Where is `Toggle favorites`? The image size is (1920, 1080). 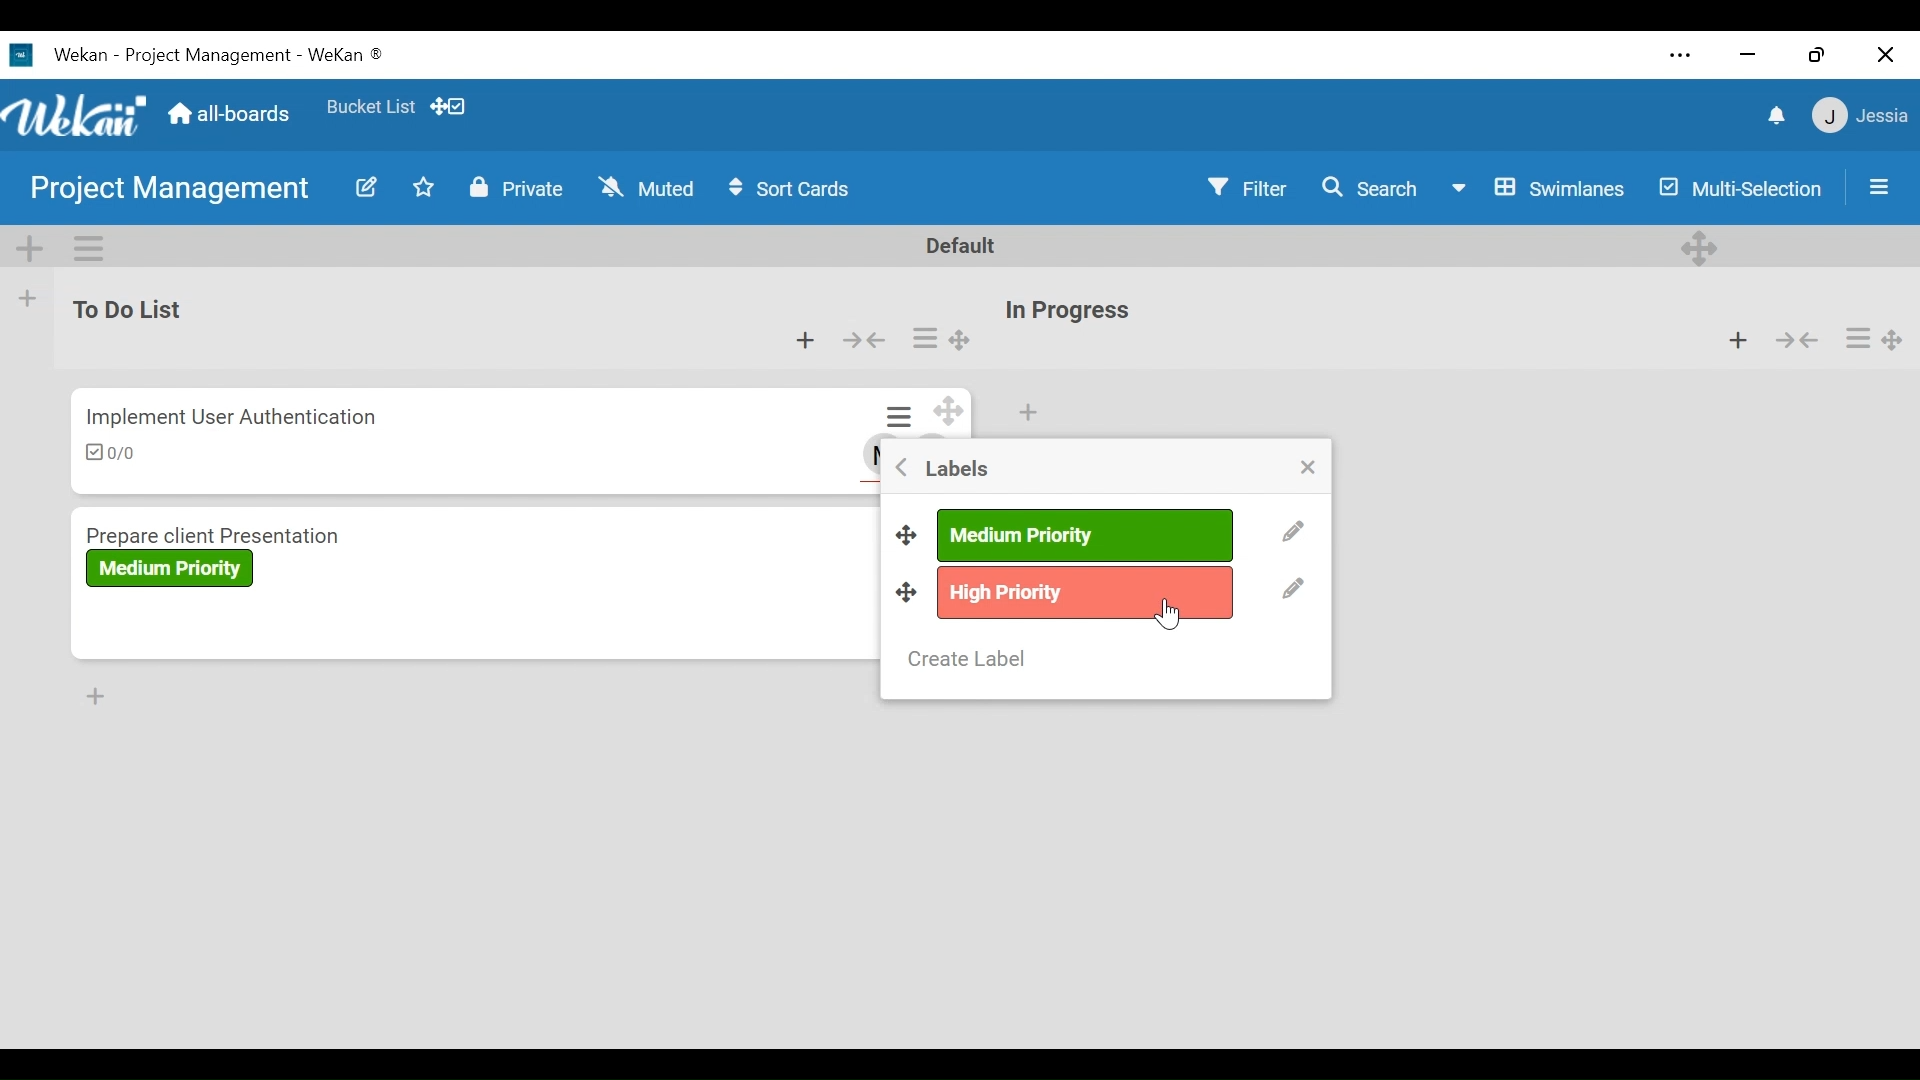
Toggle favorites is located at coordinates (424, 187).